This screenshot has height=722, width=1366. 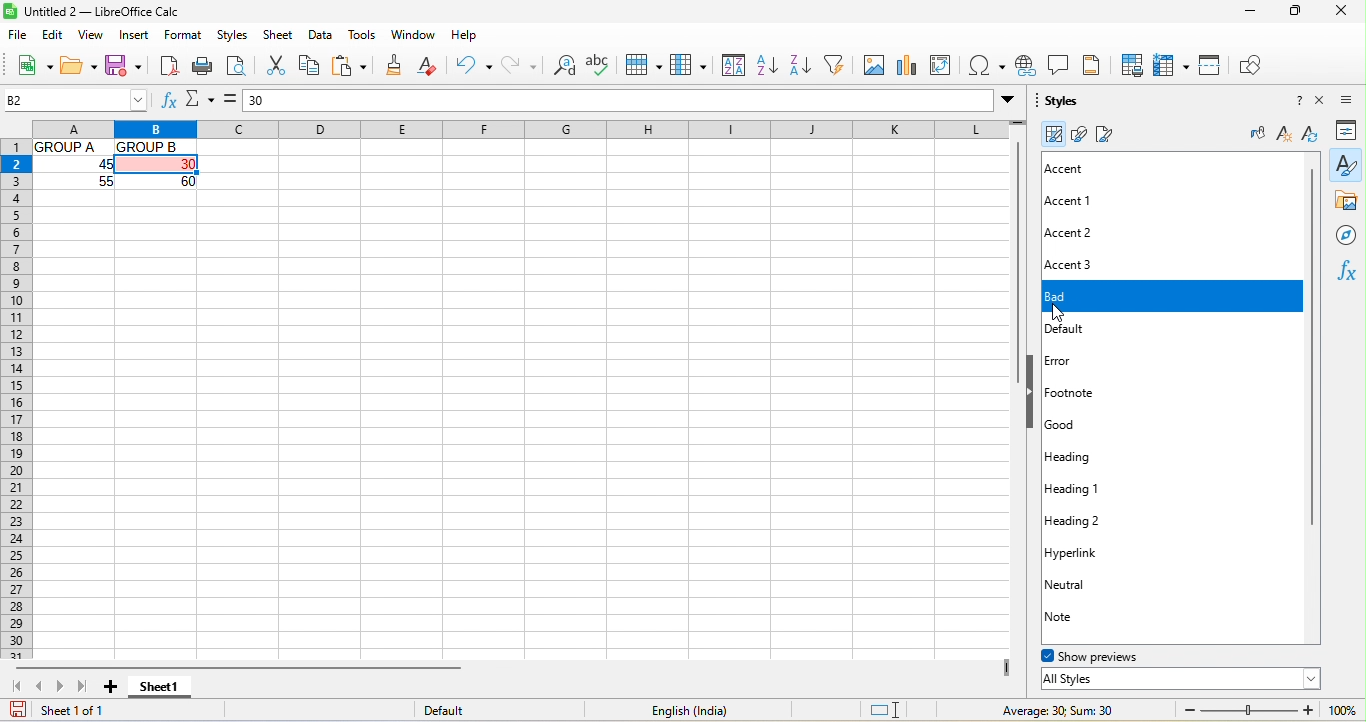 What do you see at coordinates (602, 64) in the screenshot?
I see `spelling` at bounding box center [602, 64].